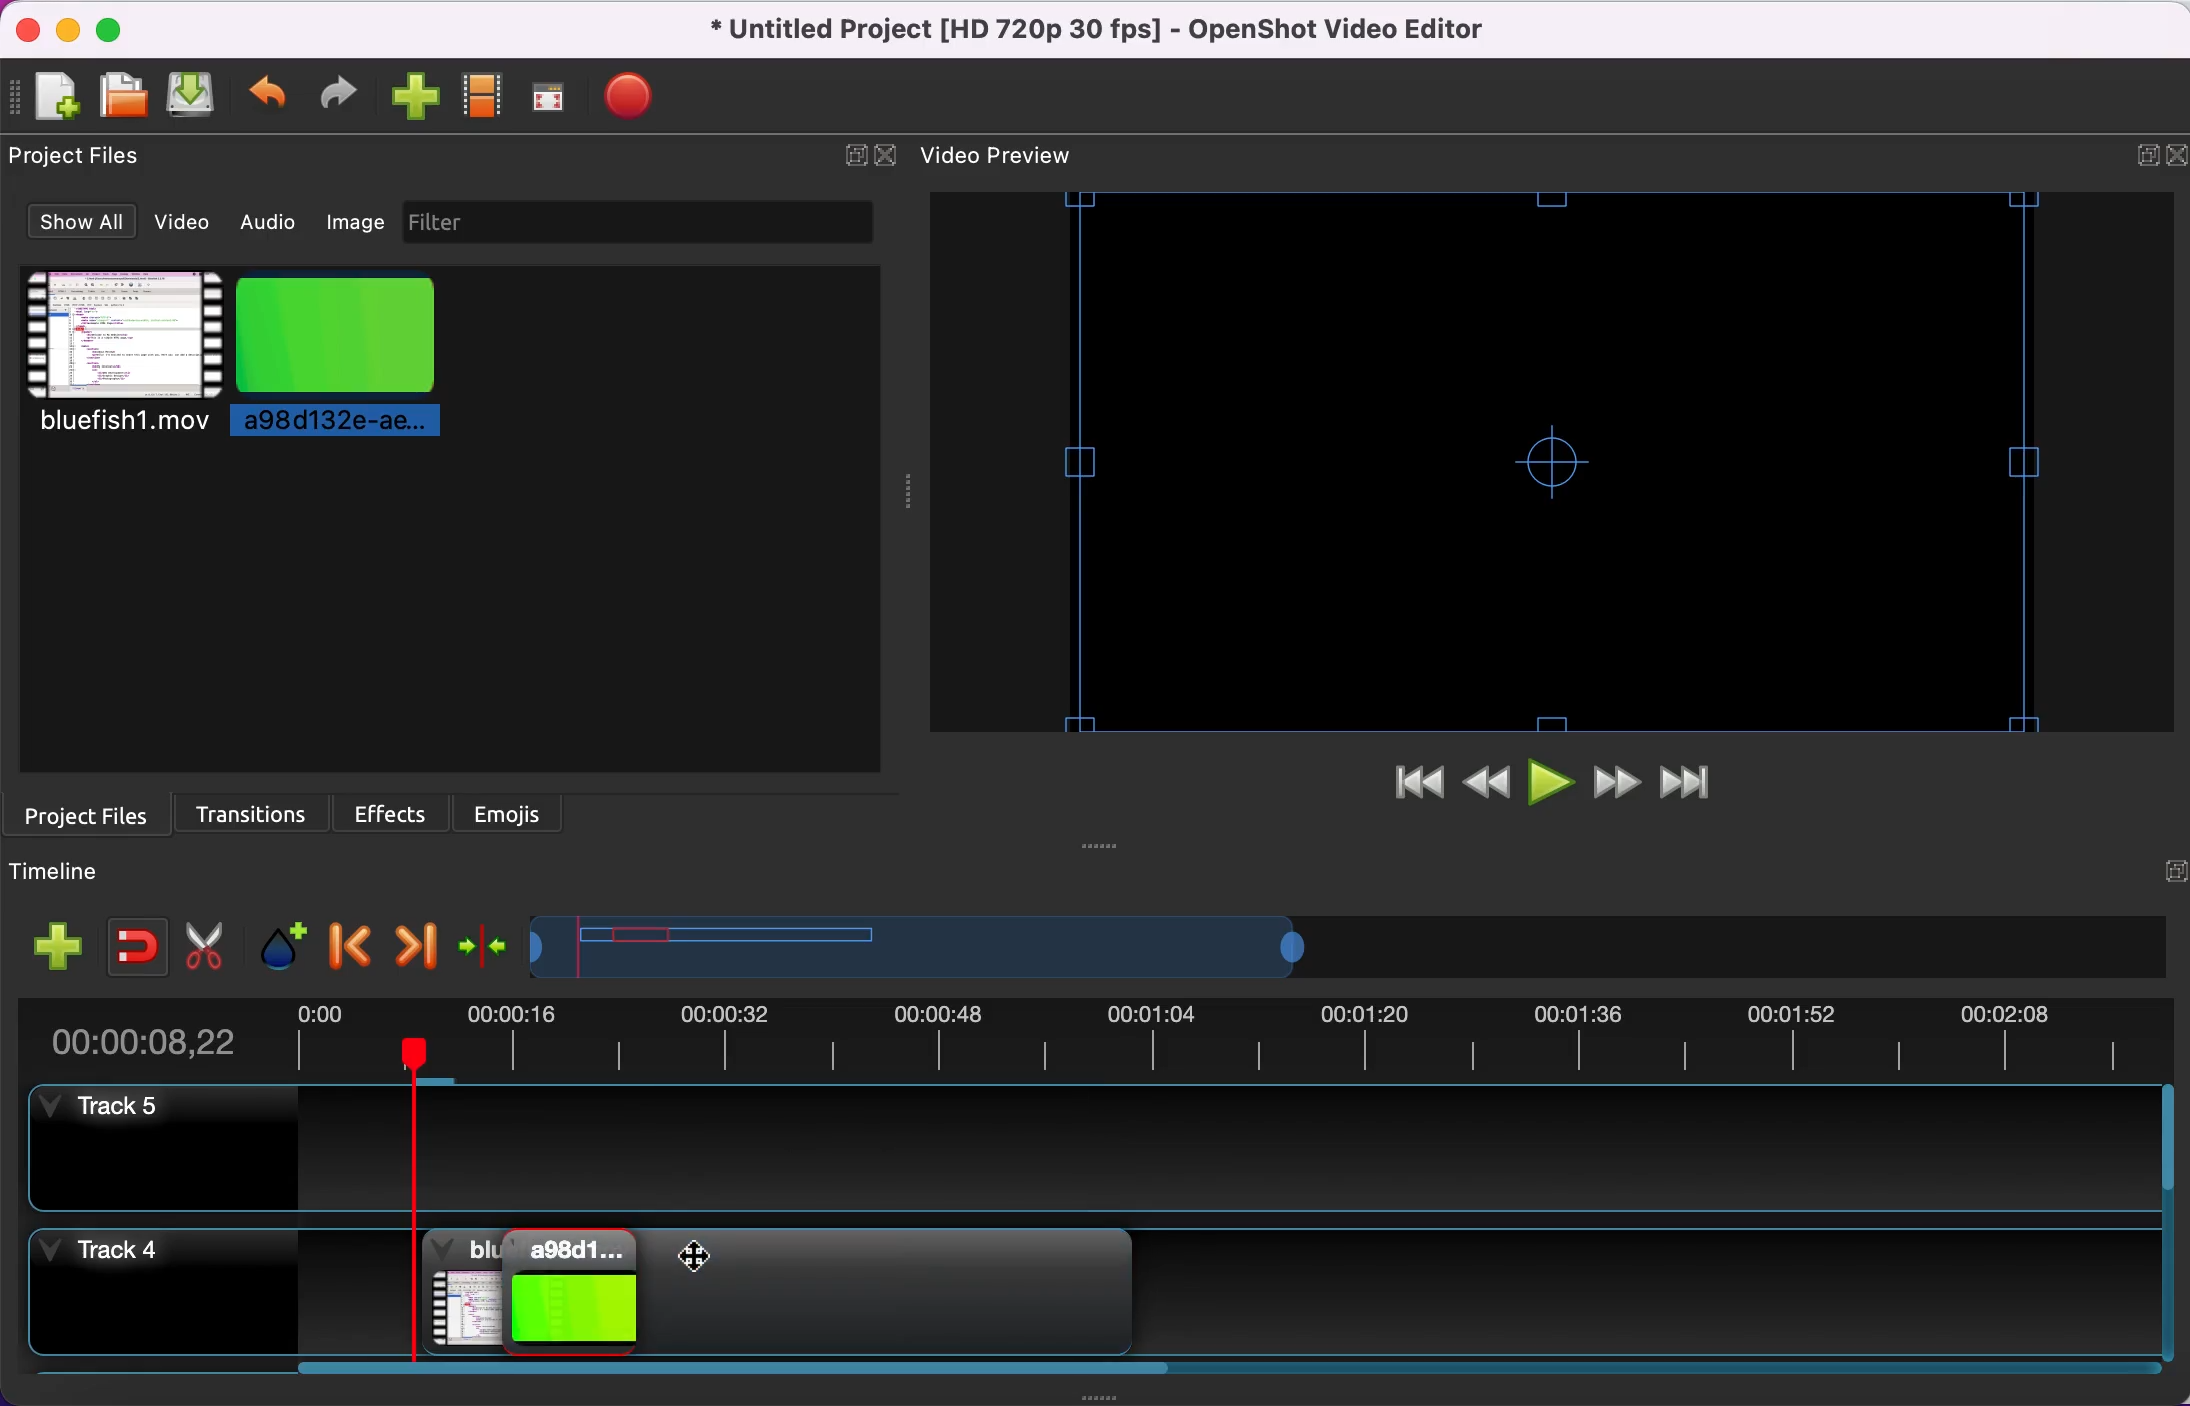  I want to click on jump to end, so click(1707, 784).